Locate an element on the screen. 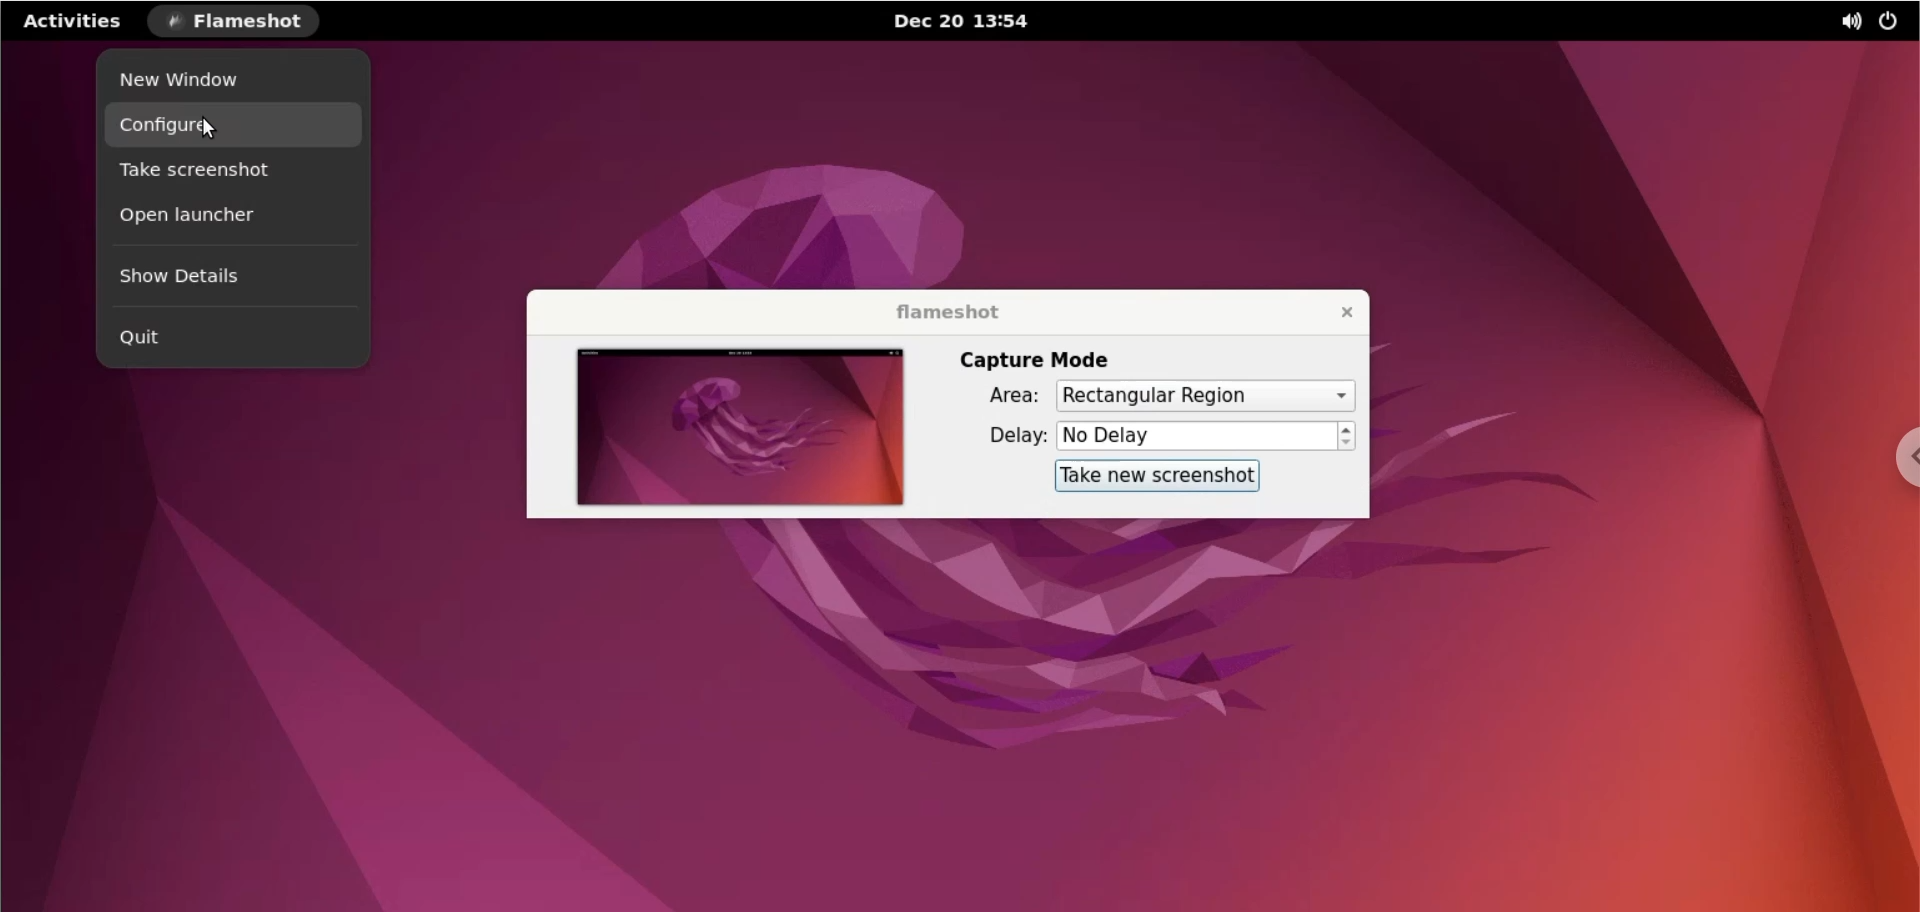 This screenshot has height=912, width=1920. power options is located at coordinates (1888, 22).